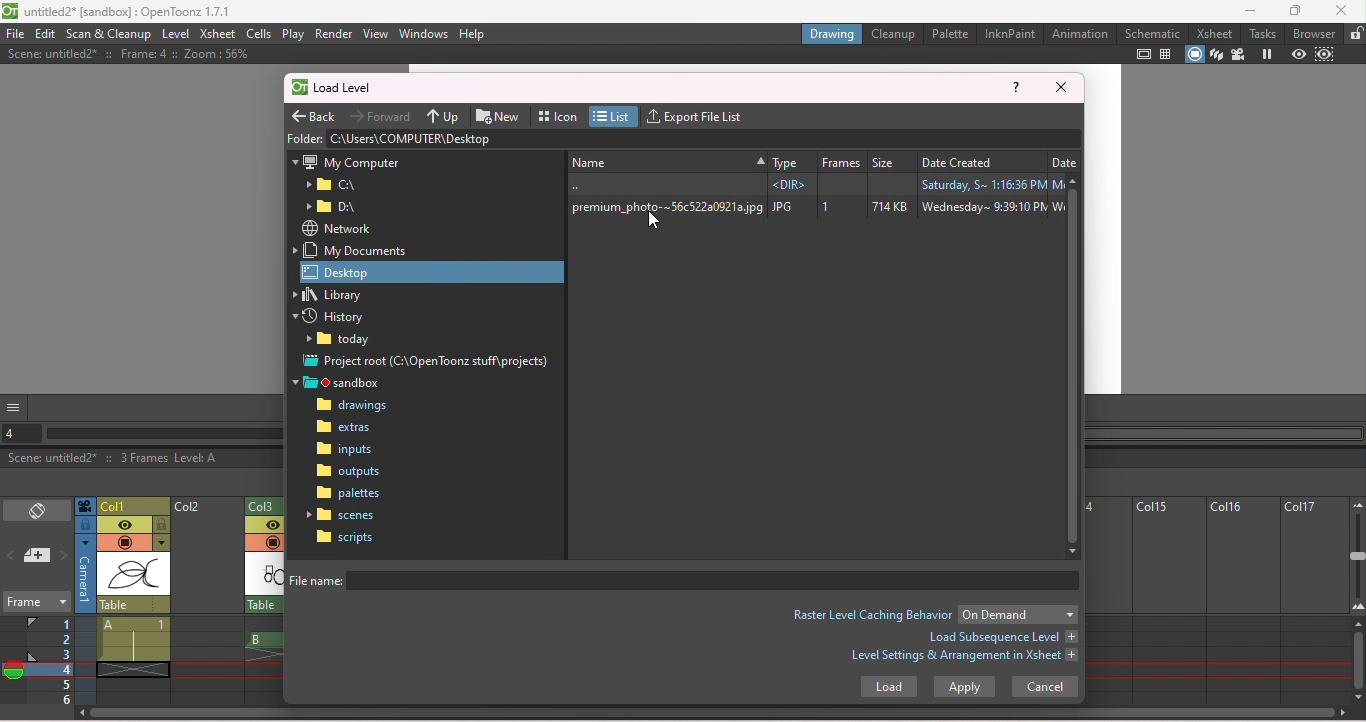 The height and width of the screenshot is (722, 1366). I want to click on Minimize, so click(1250, 10).